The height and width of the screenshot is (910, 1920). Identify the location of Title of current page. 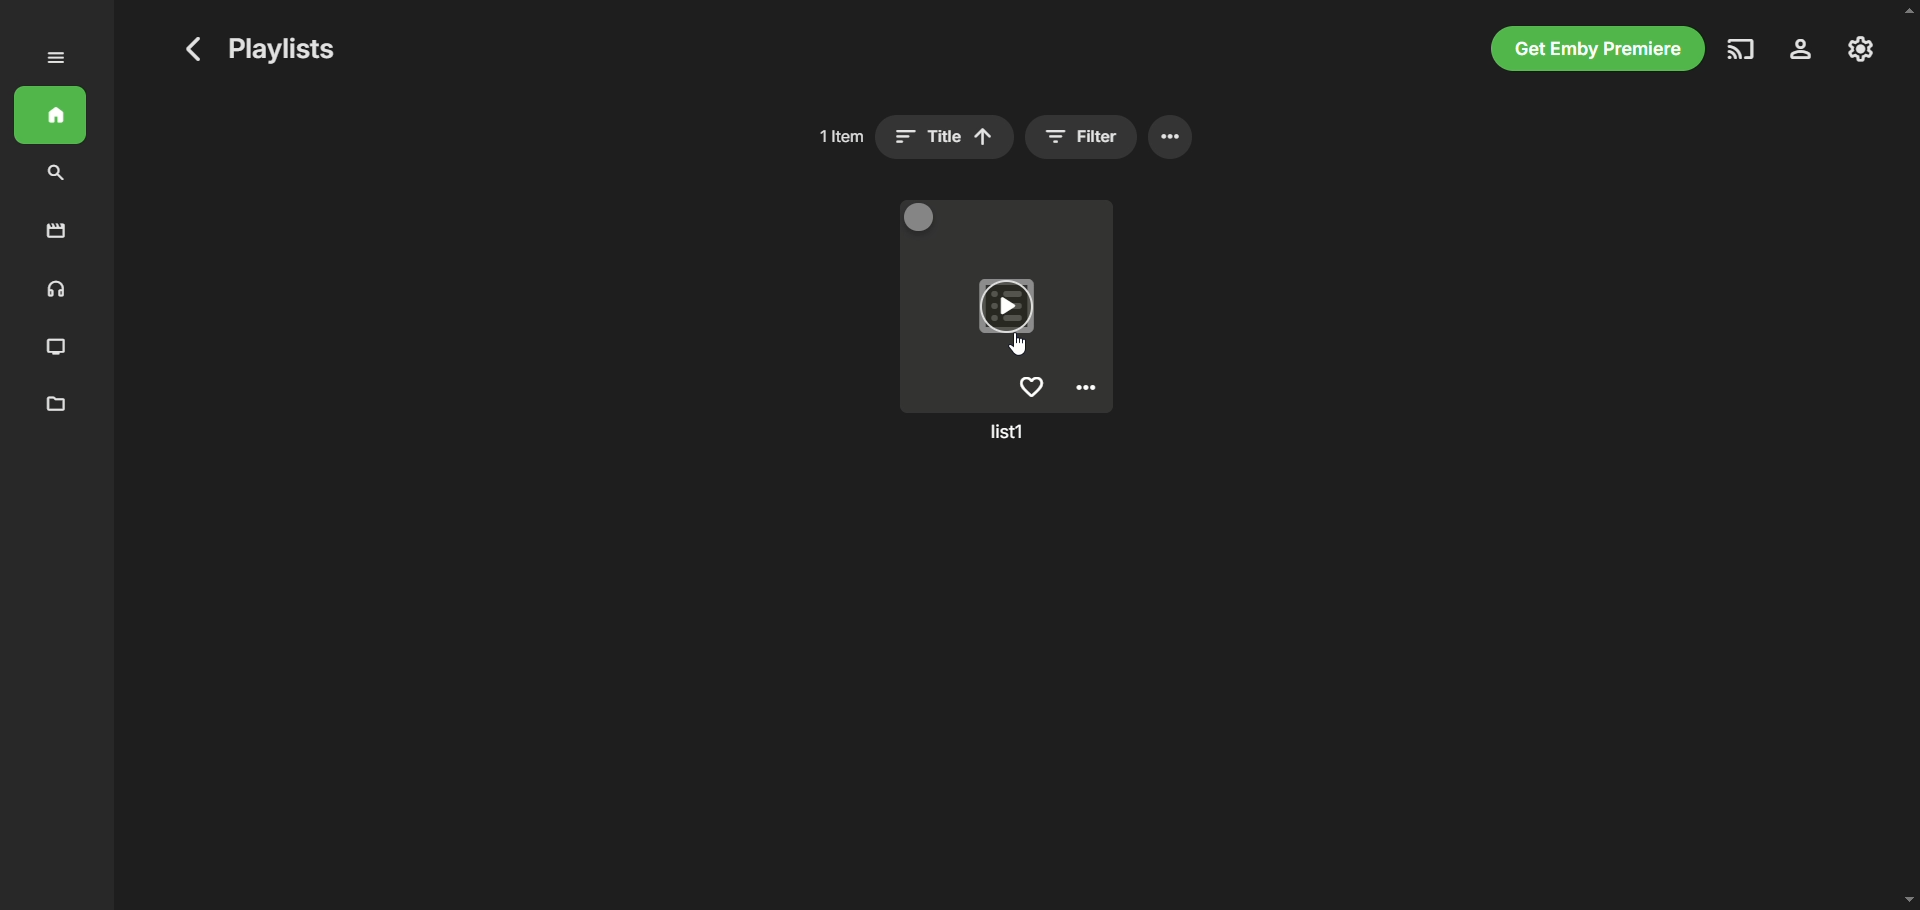
(282, 49).